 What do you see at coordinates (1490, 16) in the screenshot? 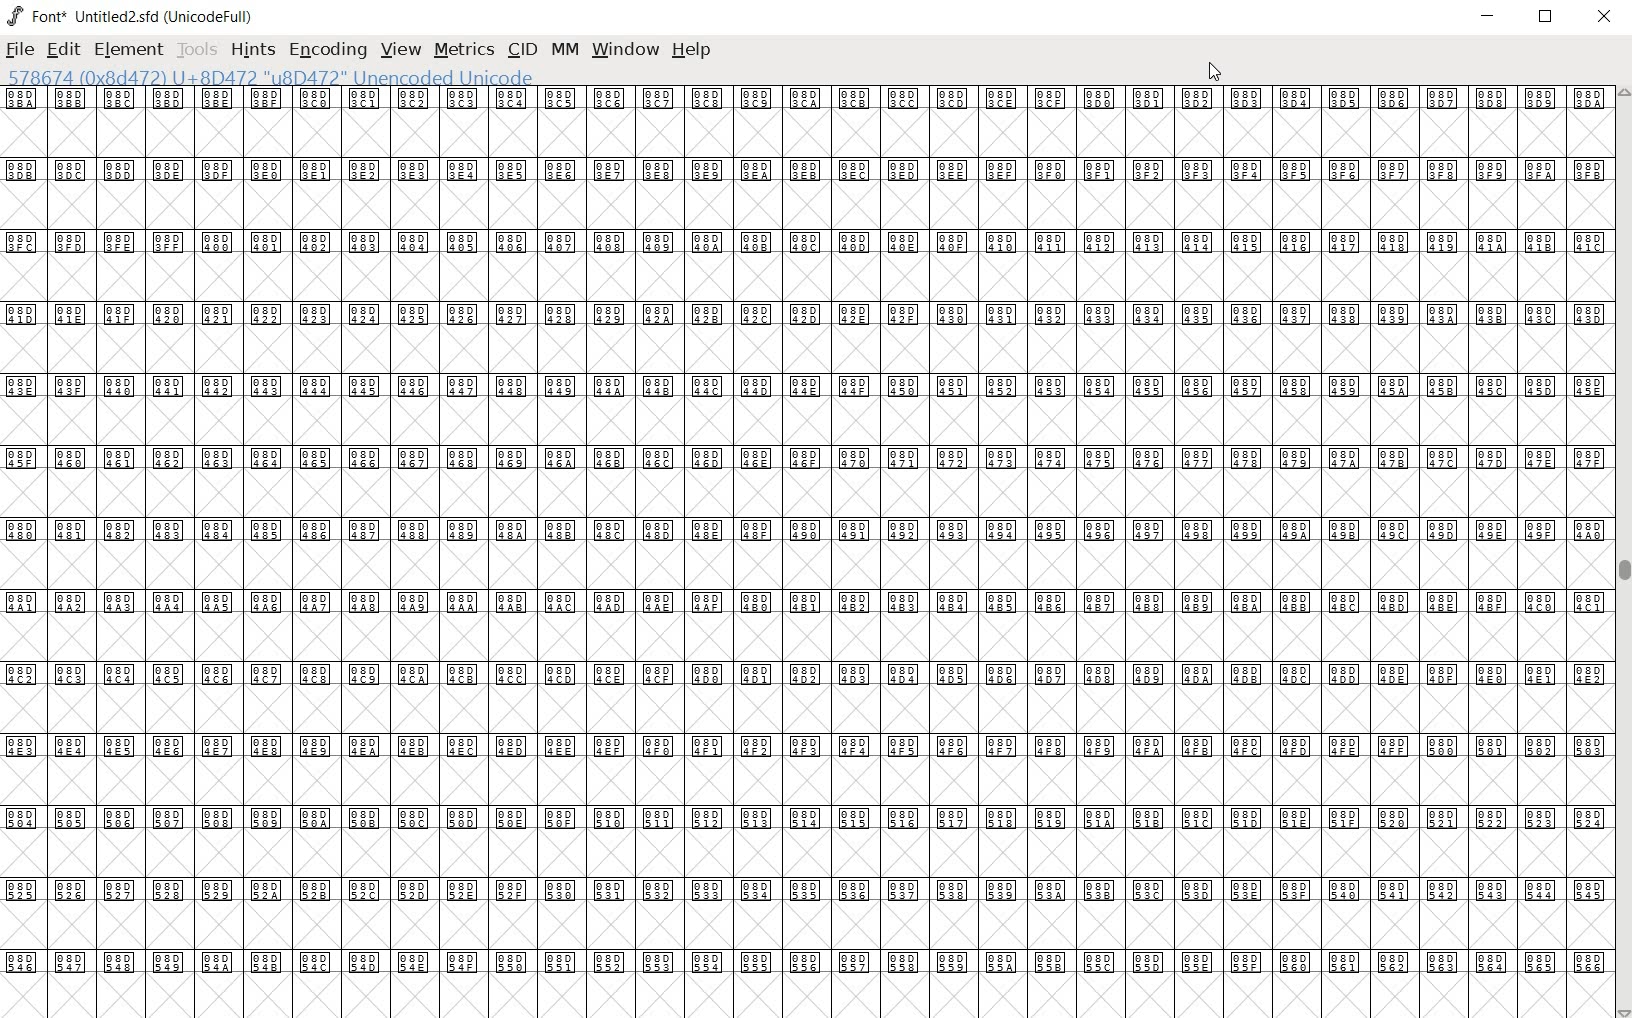
I see `minimize` at bounding box center [1490, 16].